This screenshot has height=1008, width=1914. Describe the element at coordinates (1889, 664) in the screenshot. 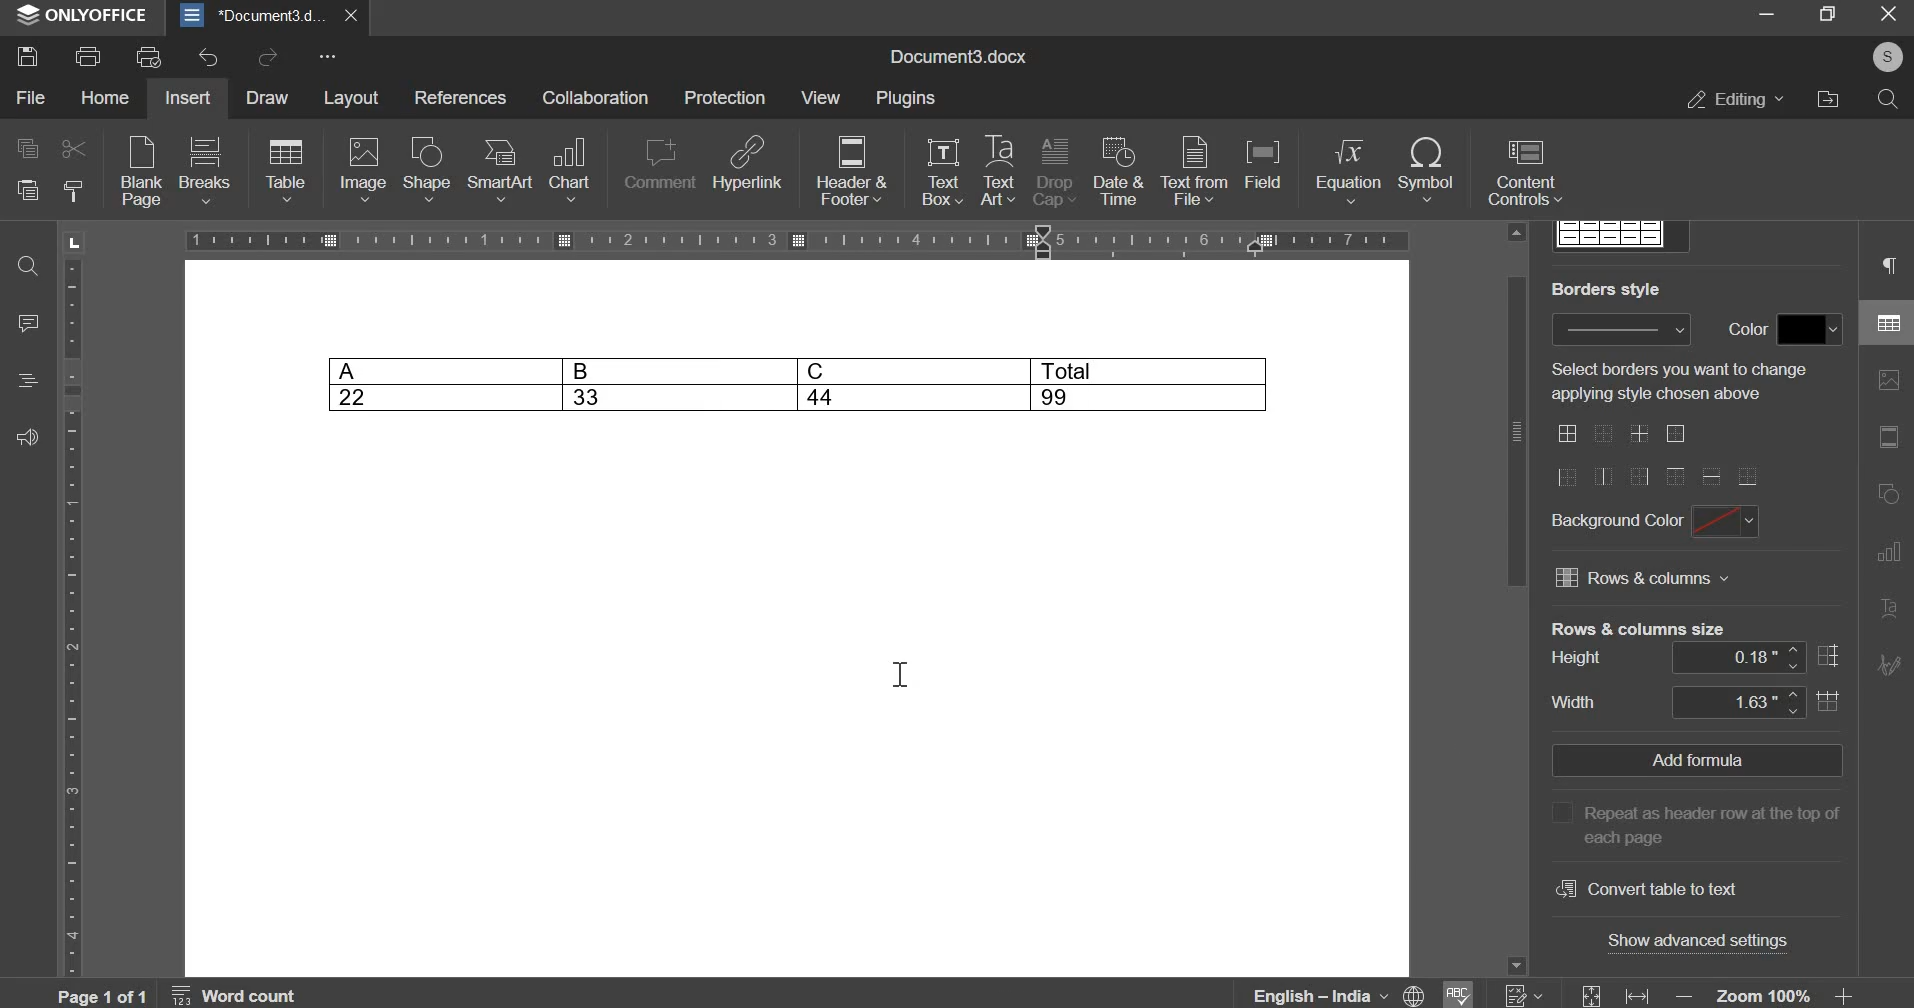

I see `signature settings` at that location.